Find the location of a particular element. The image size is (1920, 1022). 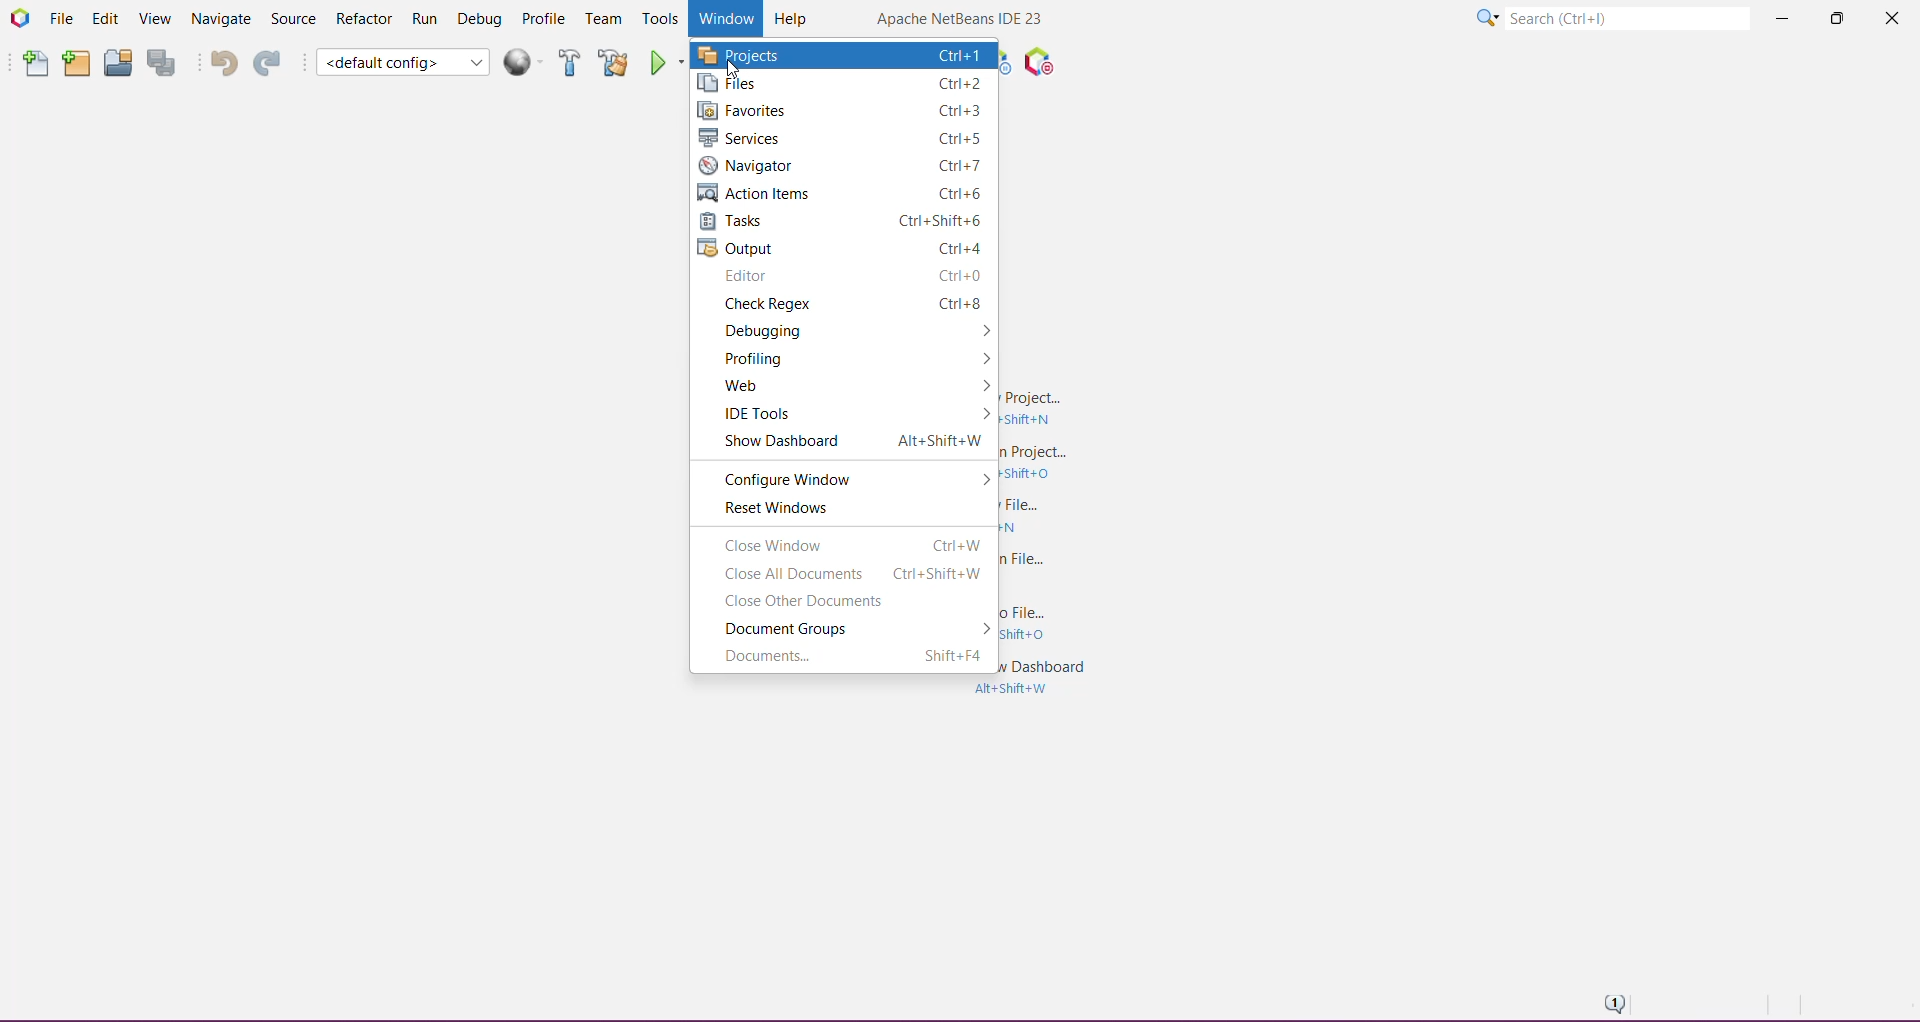

View is located at coordinates (152, 20).